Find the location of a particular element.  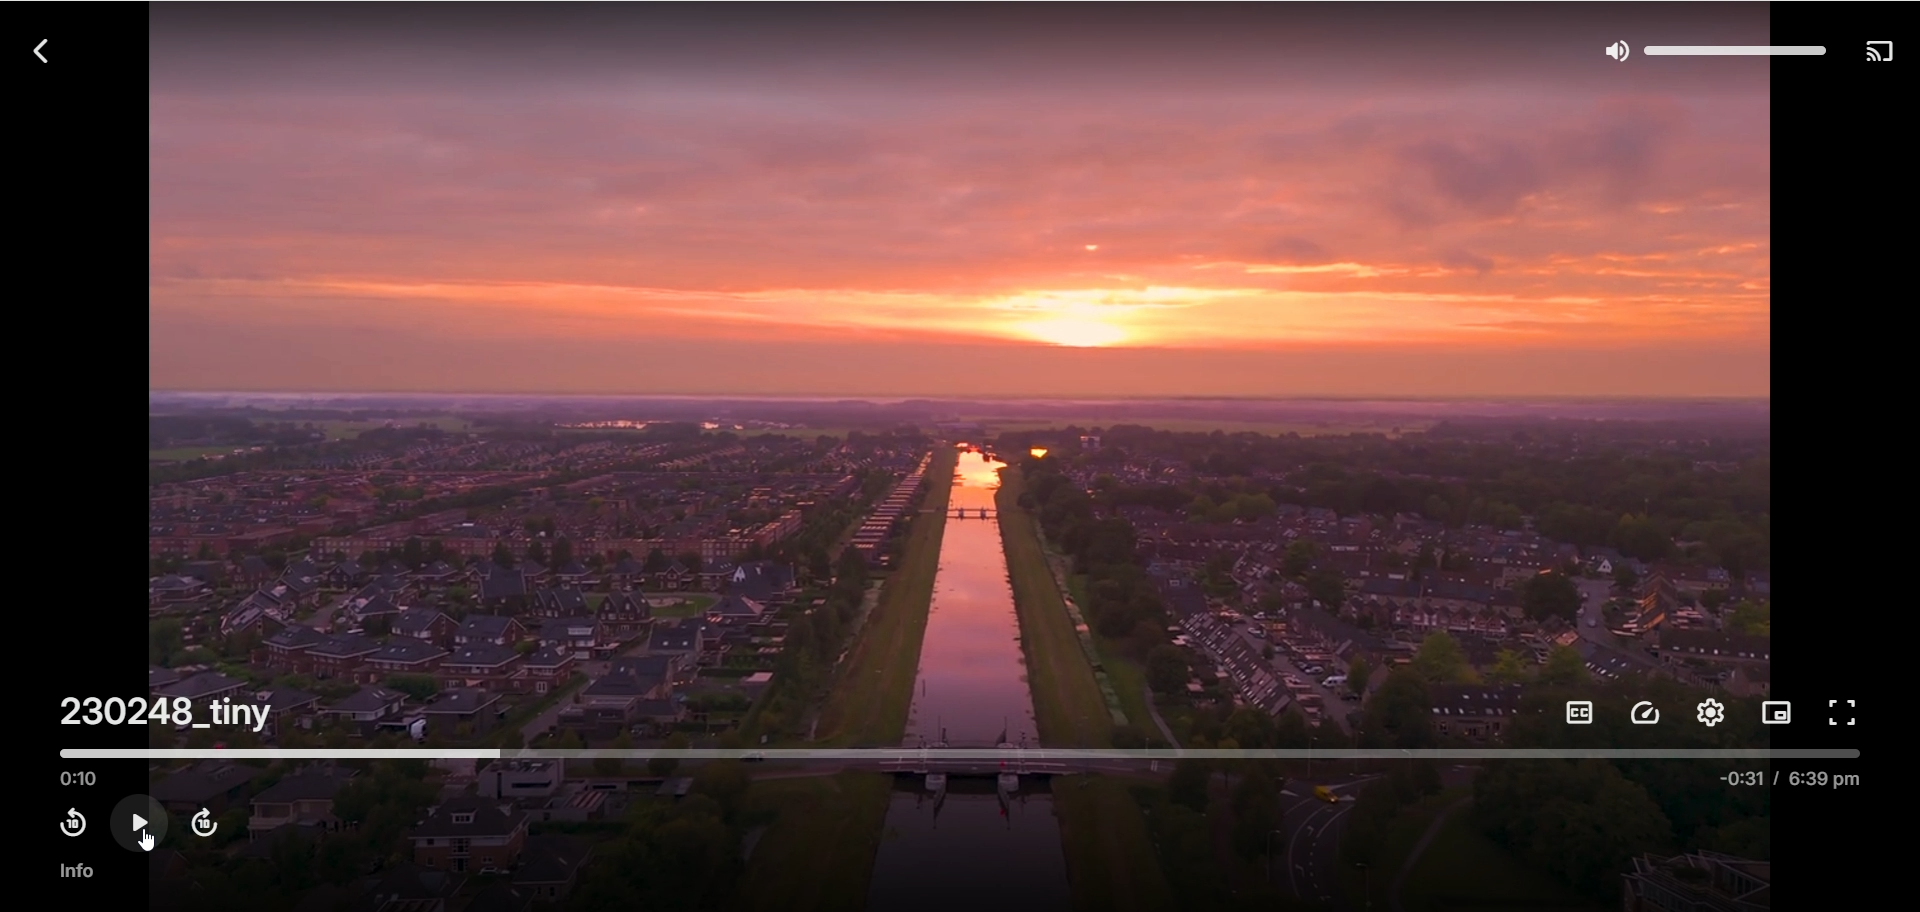

back is located at coordinates (45, 52).